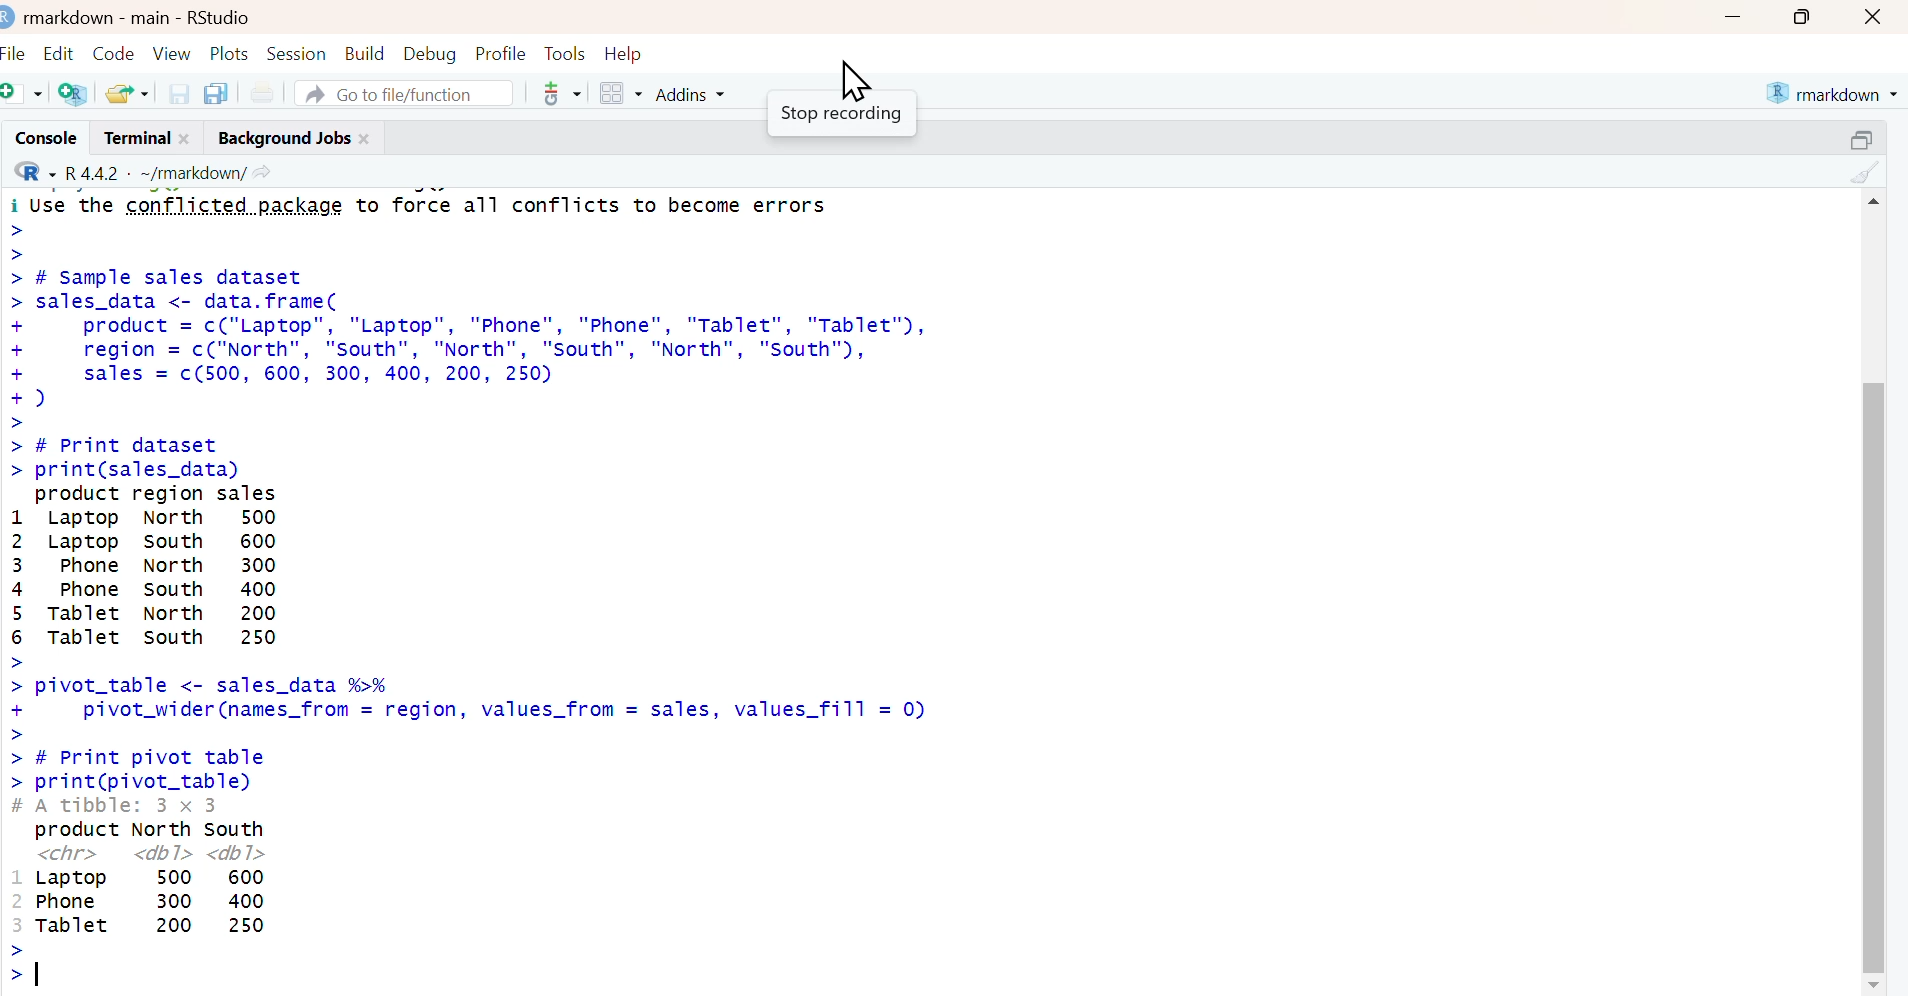 The width and height of the screenshot is (1908, 996). What do you see at coordinates (1867, 171) in the screenshot?
I see `clear console` at bounding box center [1867, 171].